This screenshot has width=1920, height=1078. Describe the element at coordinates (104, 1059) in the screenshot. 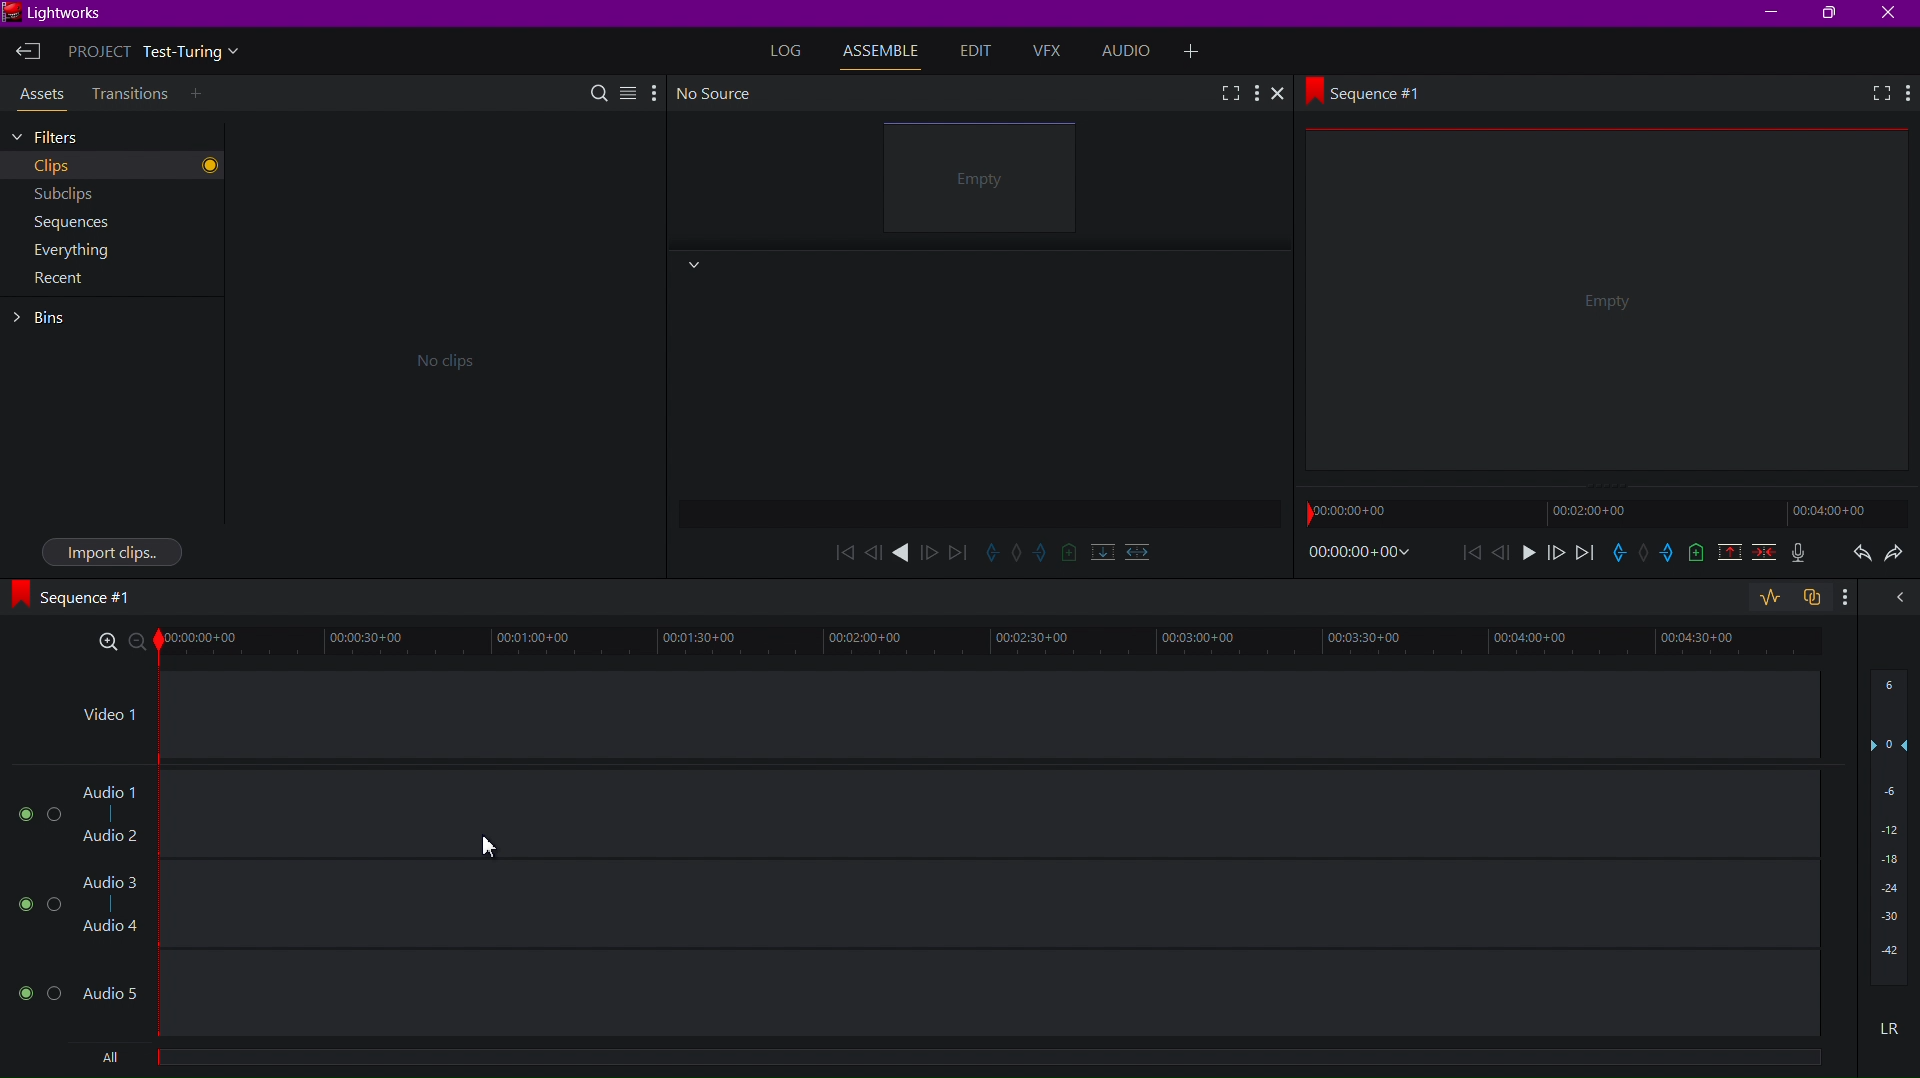

I see `All` at that location.